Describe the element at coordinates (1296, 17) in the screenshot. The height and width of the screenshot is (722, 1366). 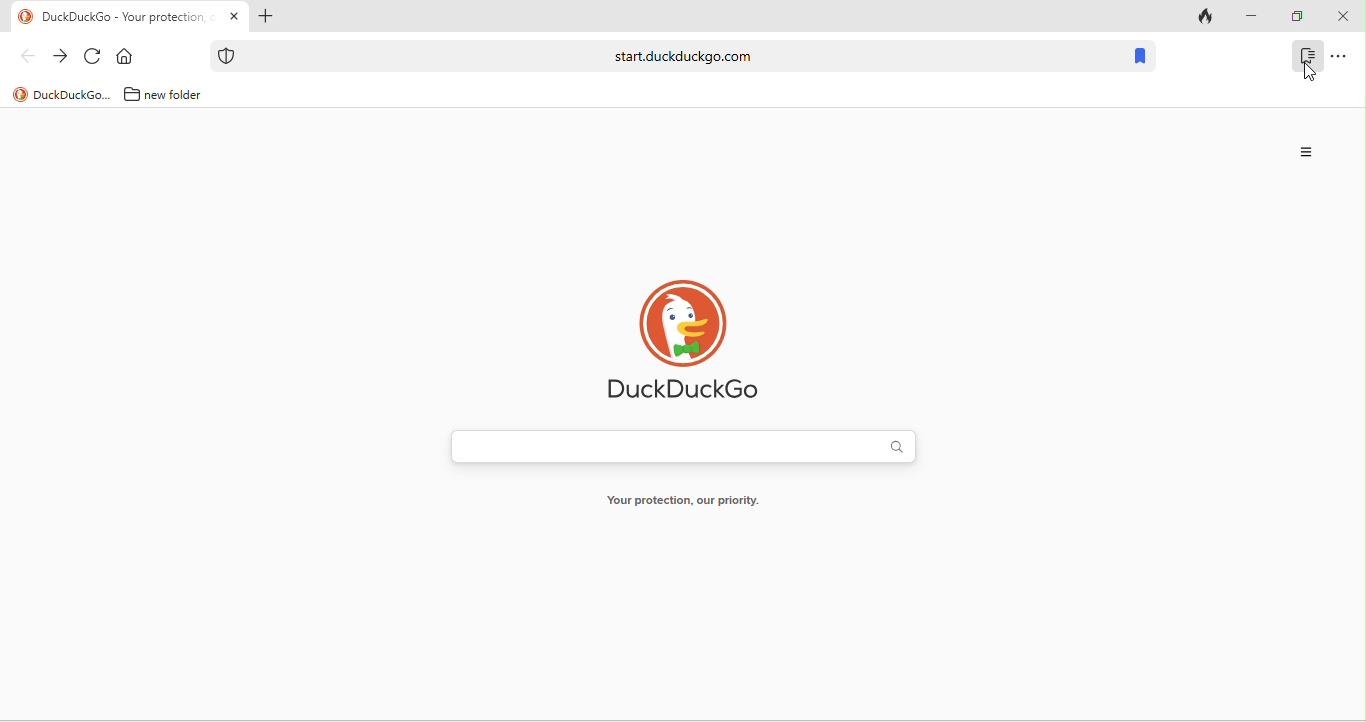
I see `maximize` at that location.